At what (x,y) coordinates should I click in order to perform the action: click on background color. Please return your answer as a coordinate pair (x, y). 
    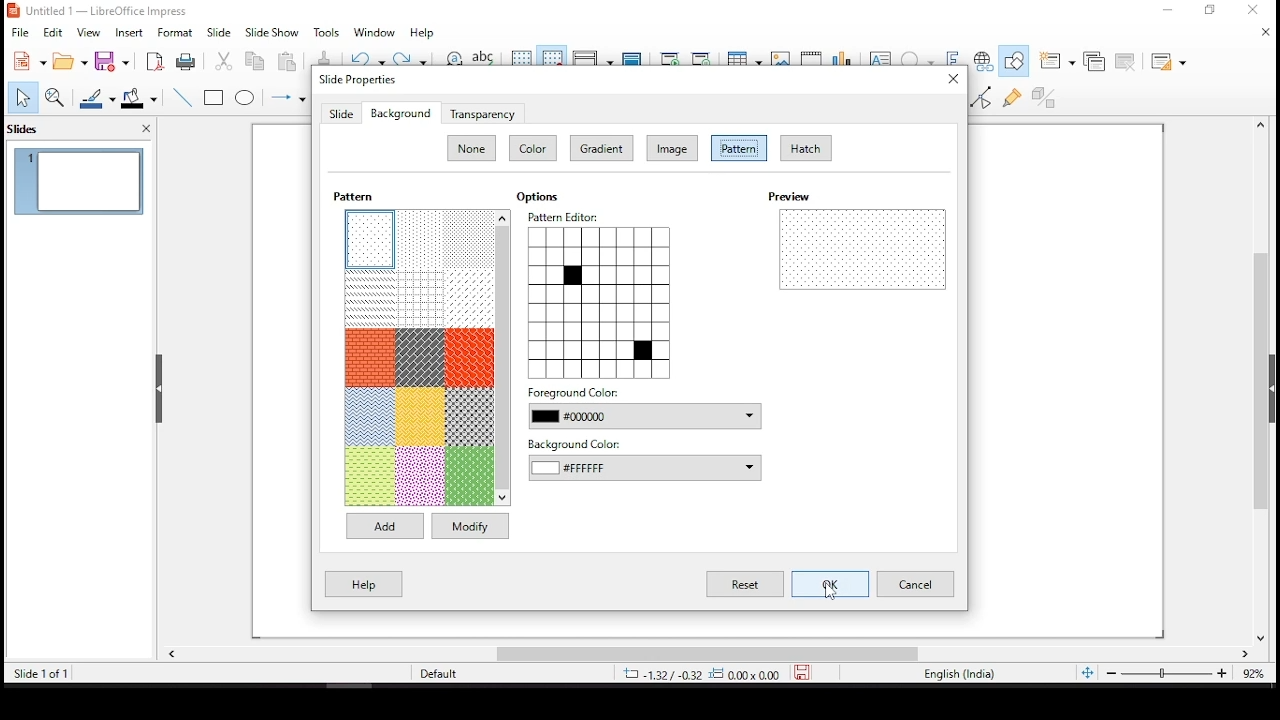
    Looking at the image, I should click on (646, 461).